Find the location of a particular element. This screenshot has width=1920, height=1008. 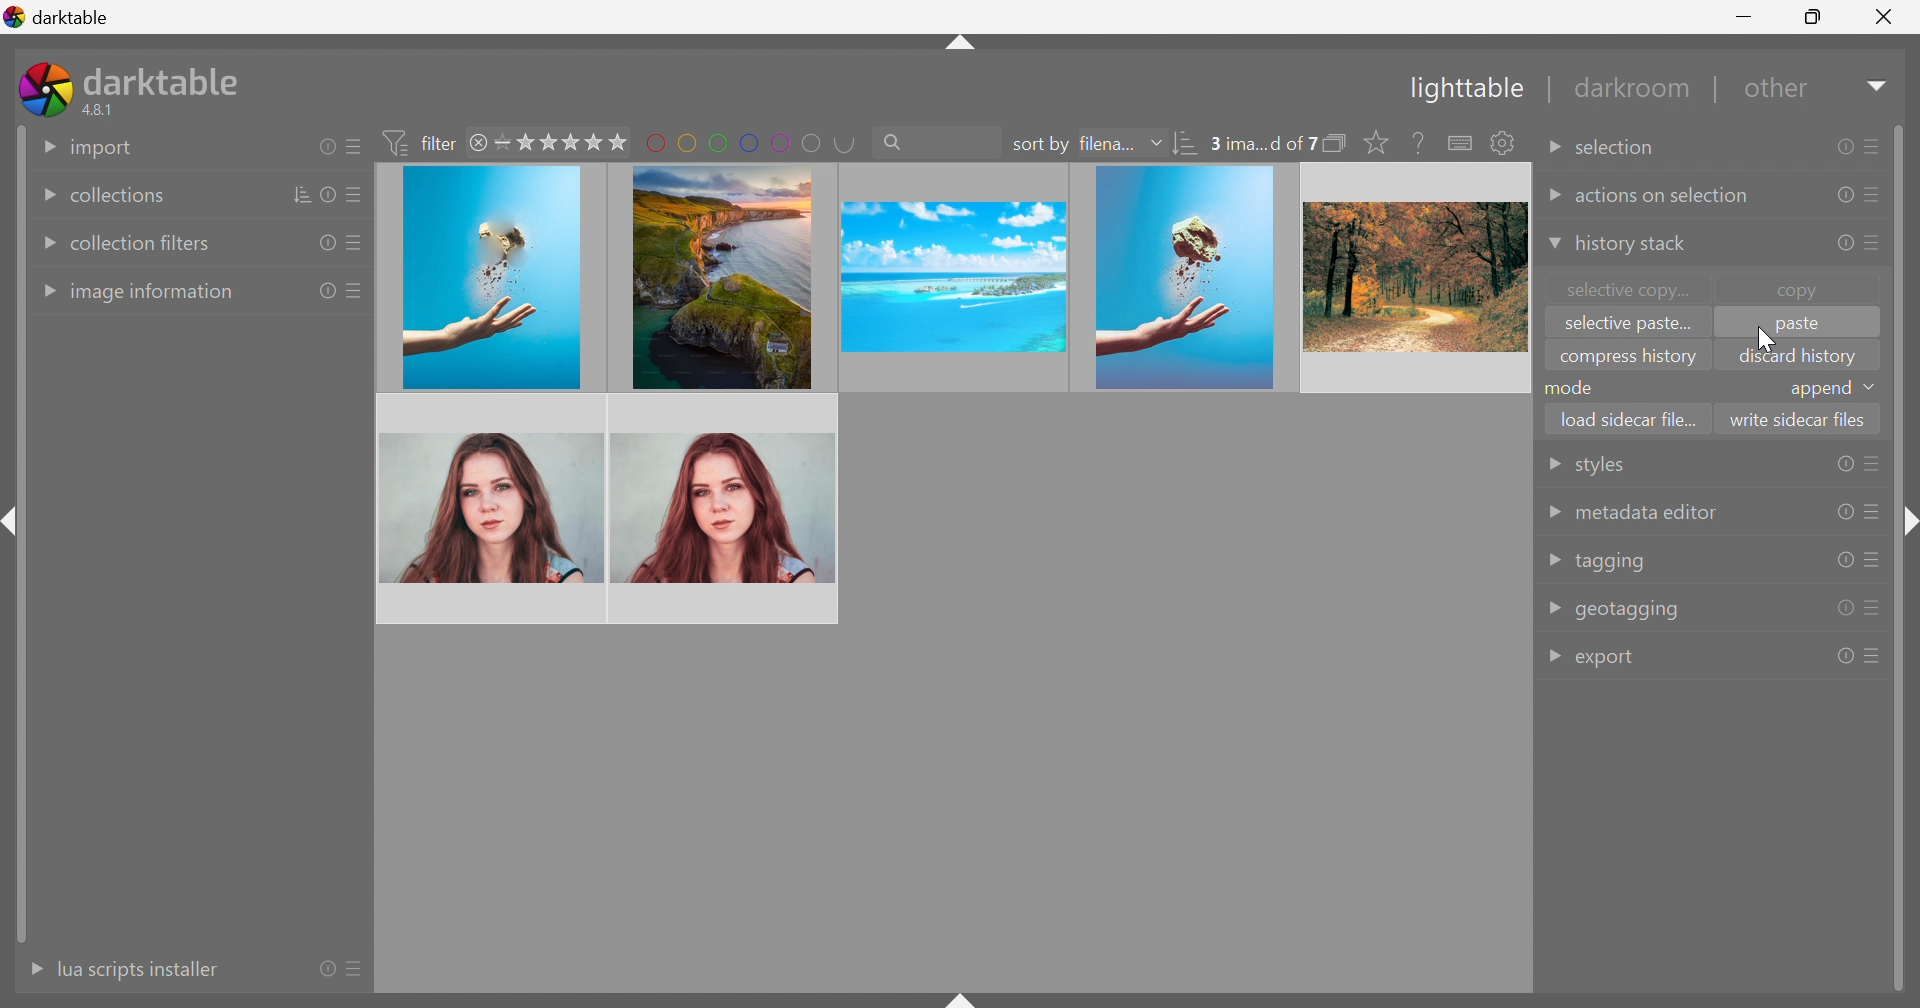

selective copy... is located at coordinates (1630, 289).